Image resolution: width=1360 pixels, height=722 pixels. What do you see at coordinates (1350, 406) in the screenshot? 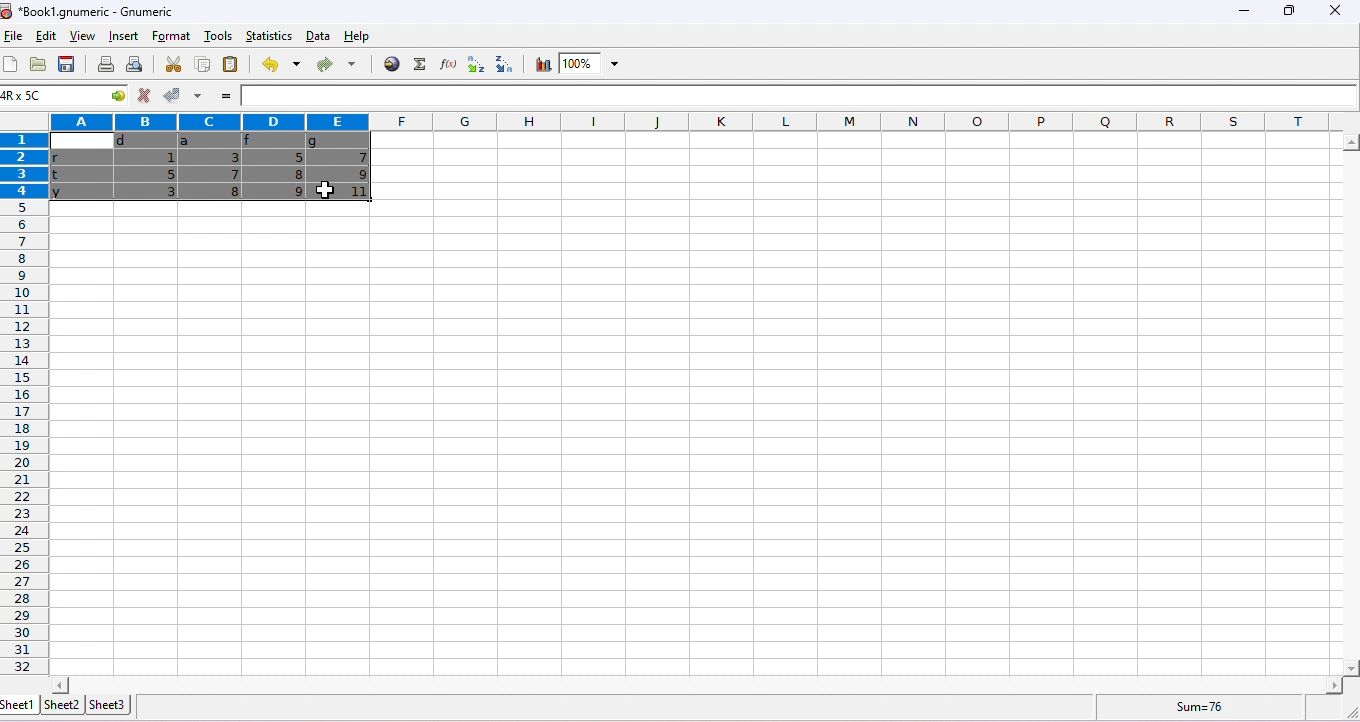
I see `horizontal scrollbar` at bounding box center [1350, 406].